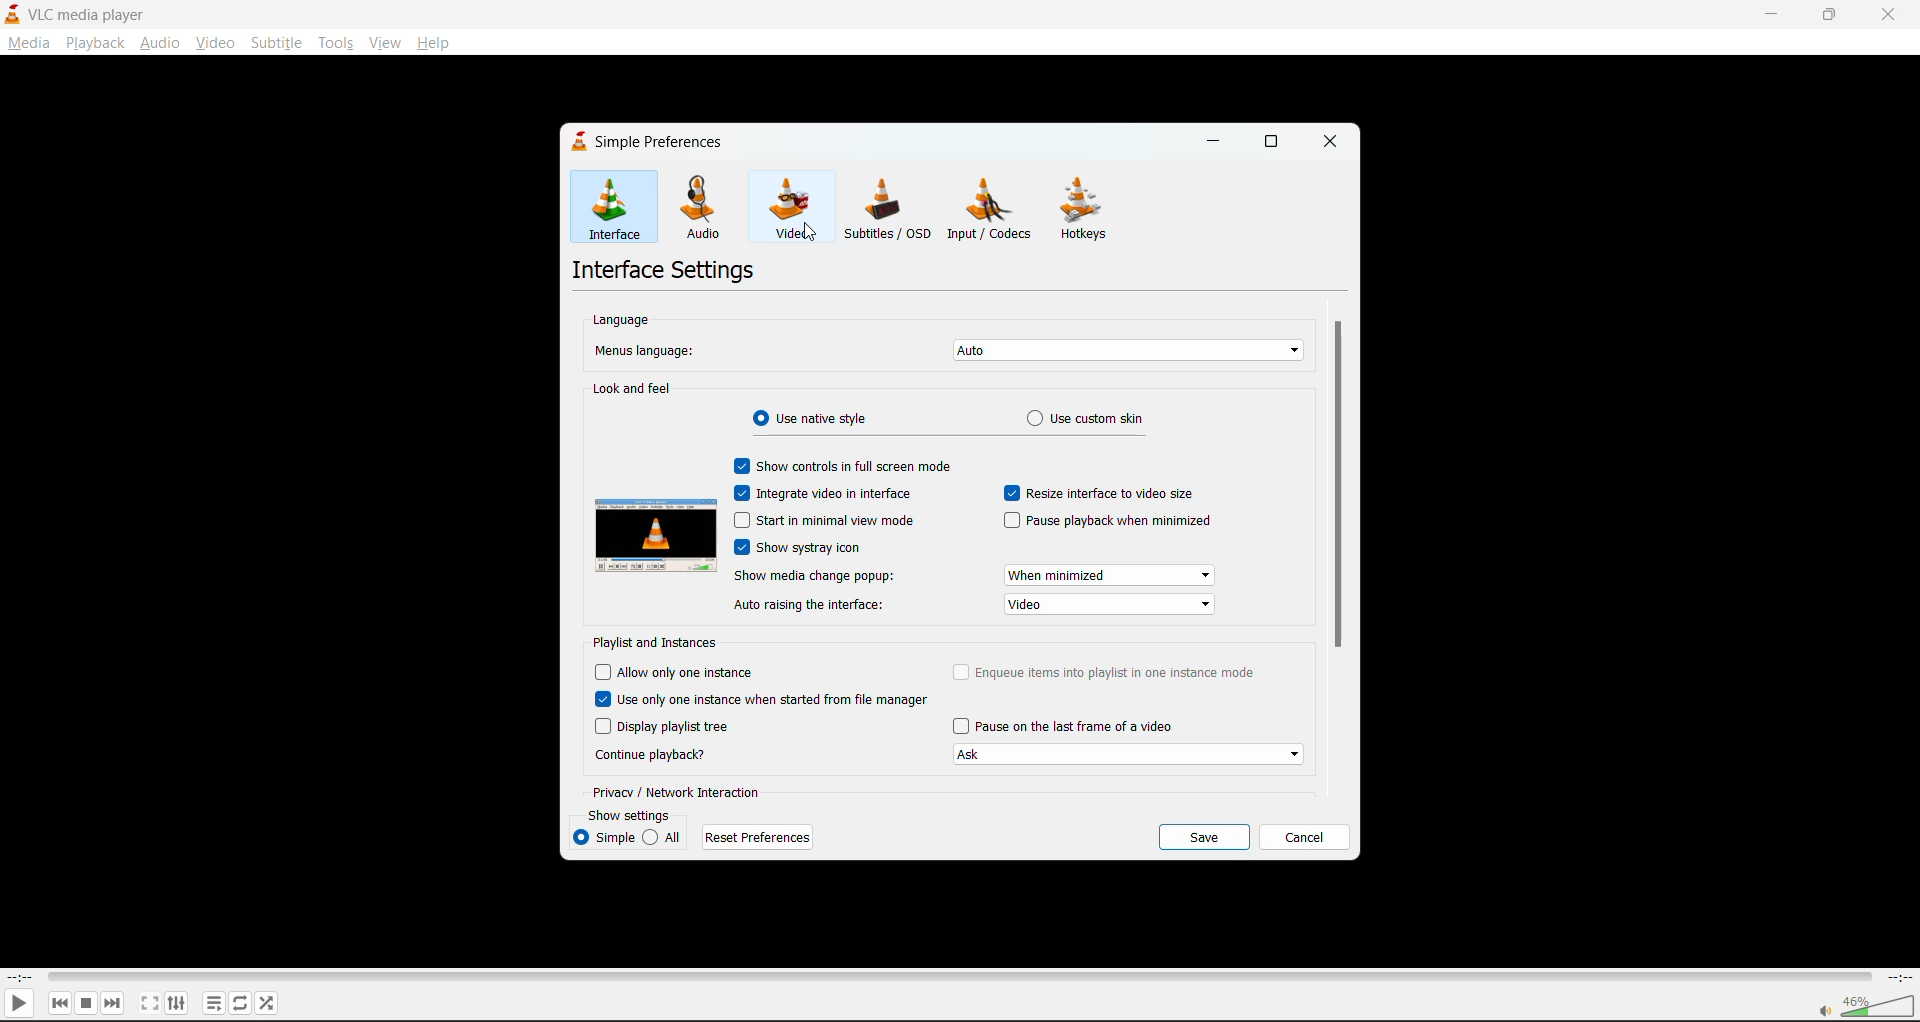 The width and height of the screenshot is (1920, 1022). Describe the element at coordinates (827, 520) in the screenshot. I see `start in minimal view mode` at that location.